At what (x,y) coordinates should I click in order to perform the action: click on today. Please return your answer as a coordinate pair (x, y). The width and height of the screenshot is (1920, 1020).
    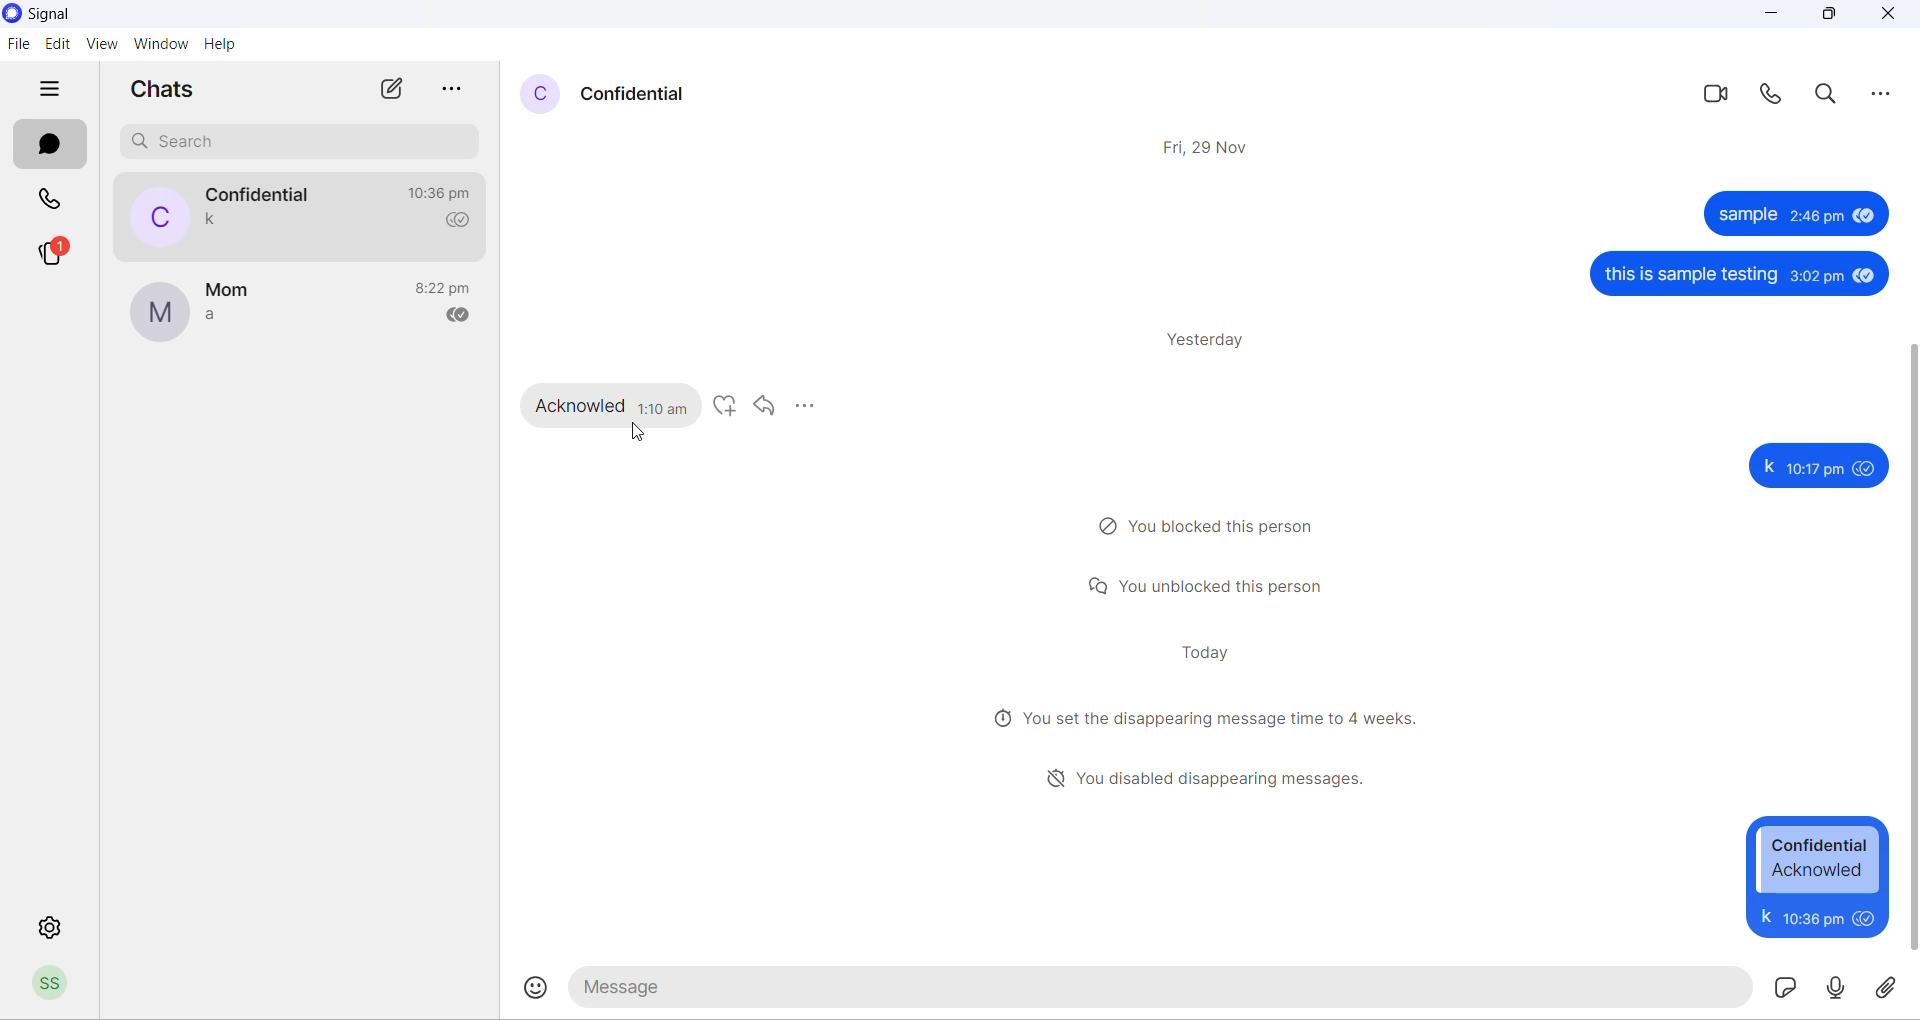
    Looking at the image, I should click on (1208, 654).